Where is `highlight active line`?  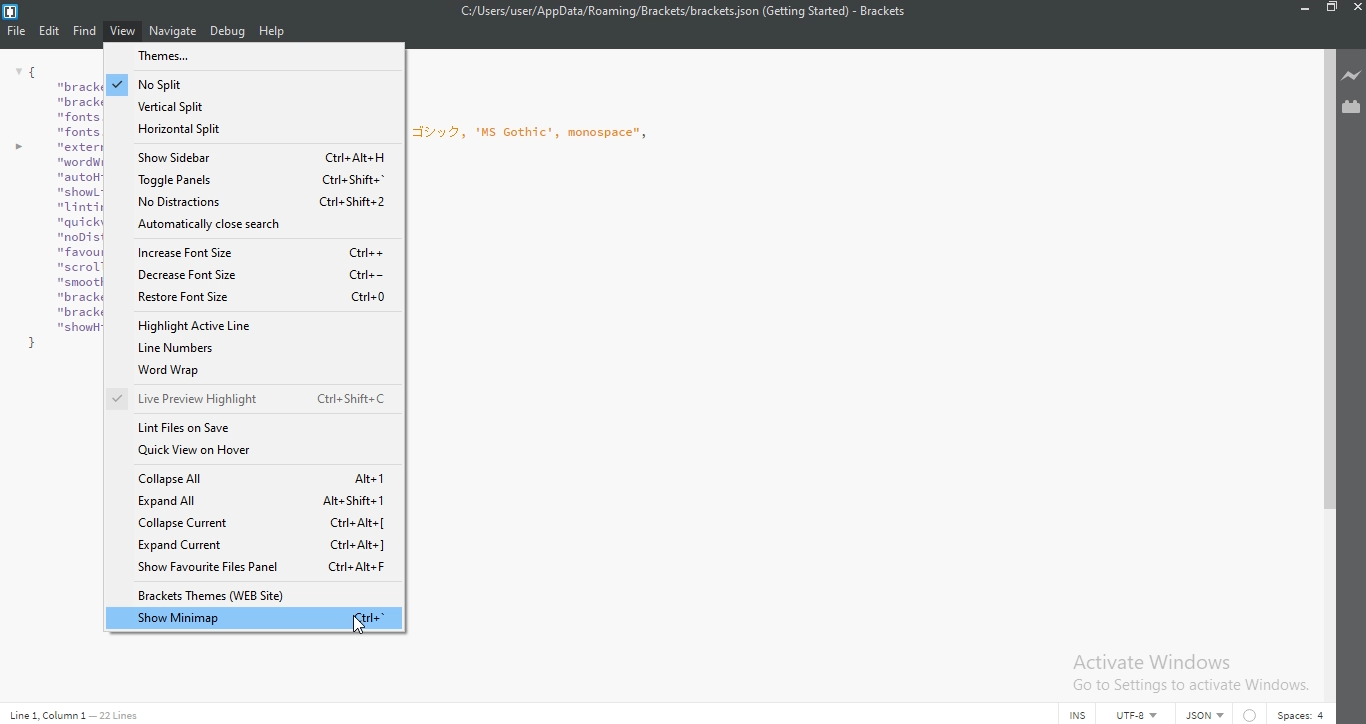
highlight active line is located at coordinates (252, 323).